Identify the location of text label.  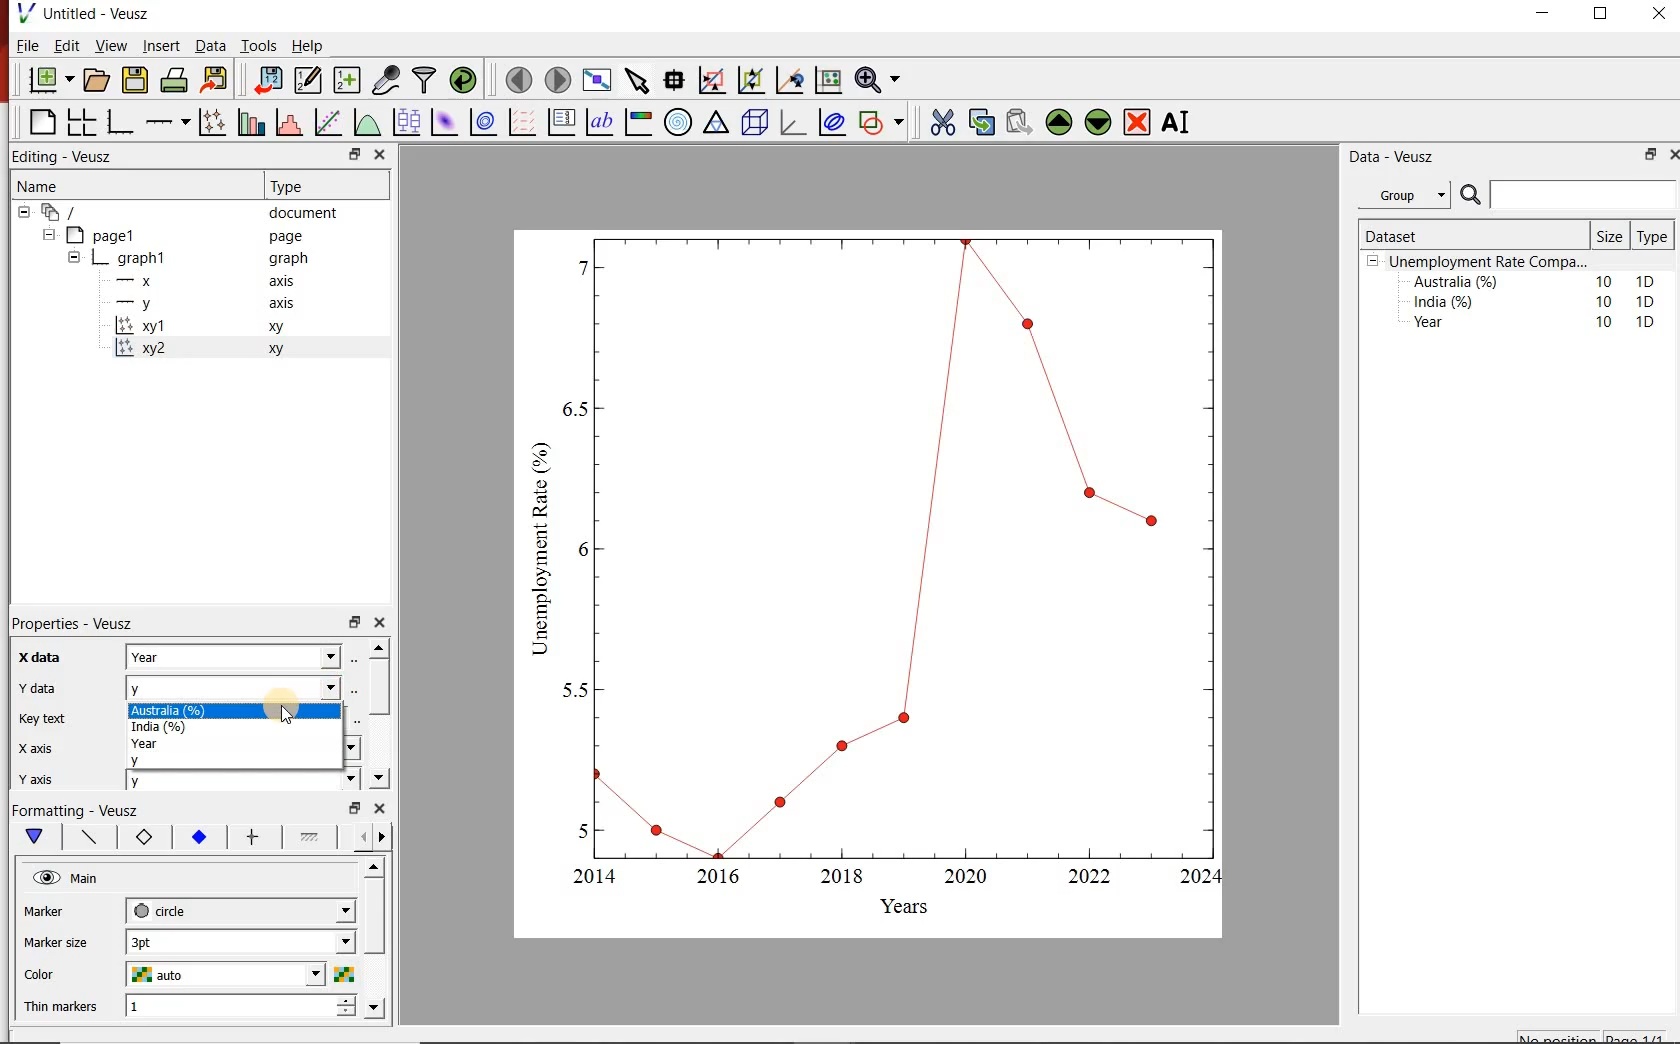
(600, 122).